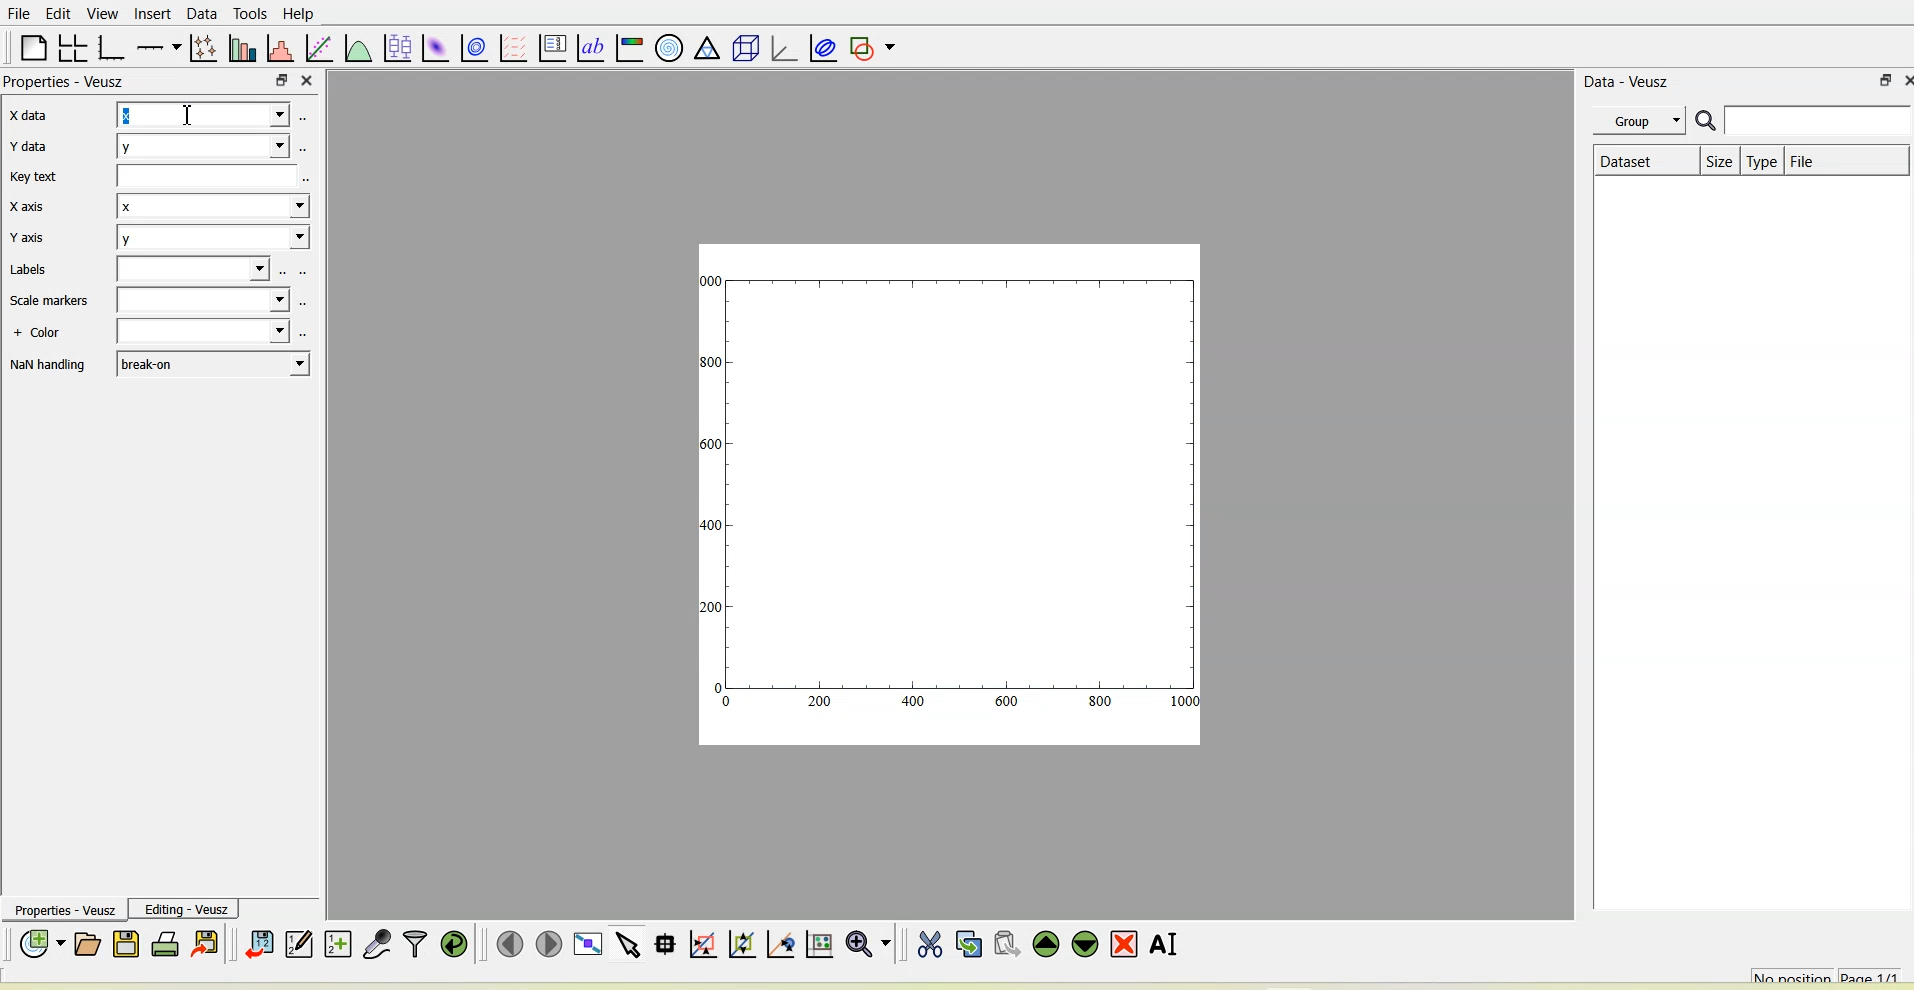 The height and width of the screenshot is (990, 1914). I want to click on close, so click(308, 81).